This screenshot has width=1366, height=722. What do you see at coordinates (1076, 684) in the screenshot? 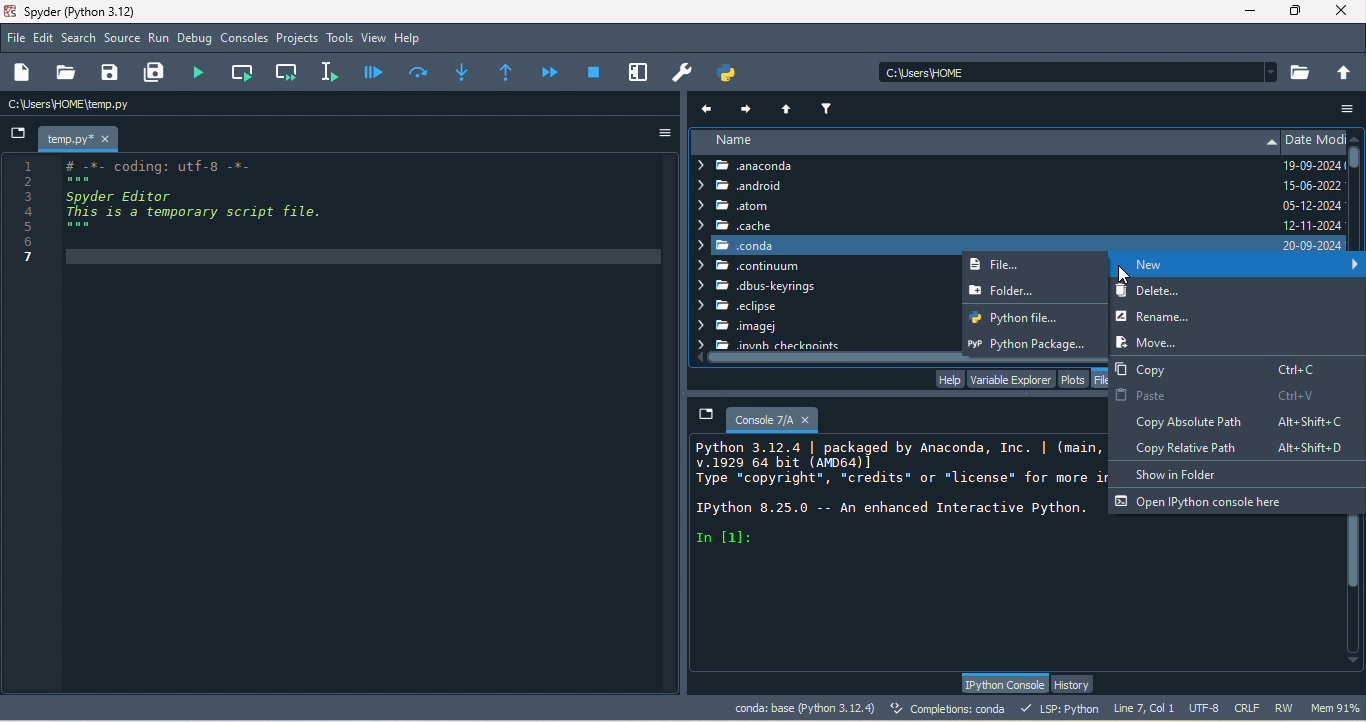
I see `history` at bounding box center [1076, 684].